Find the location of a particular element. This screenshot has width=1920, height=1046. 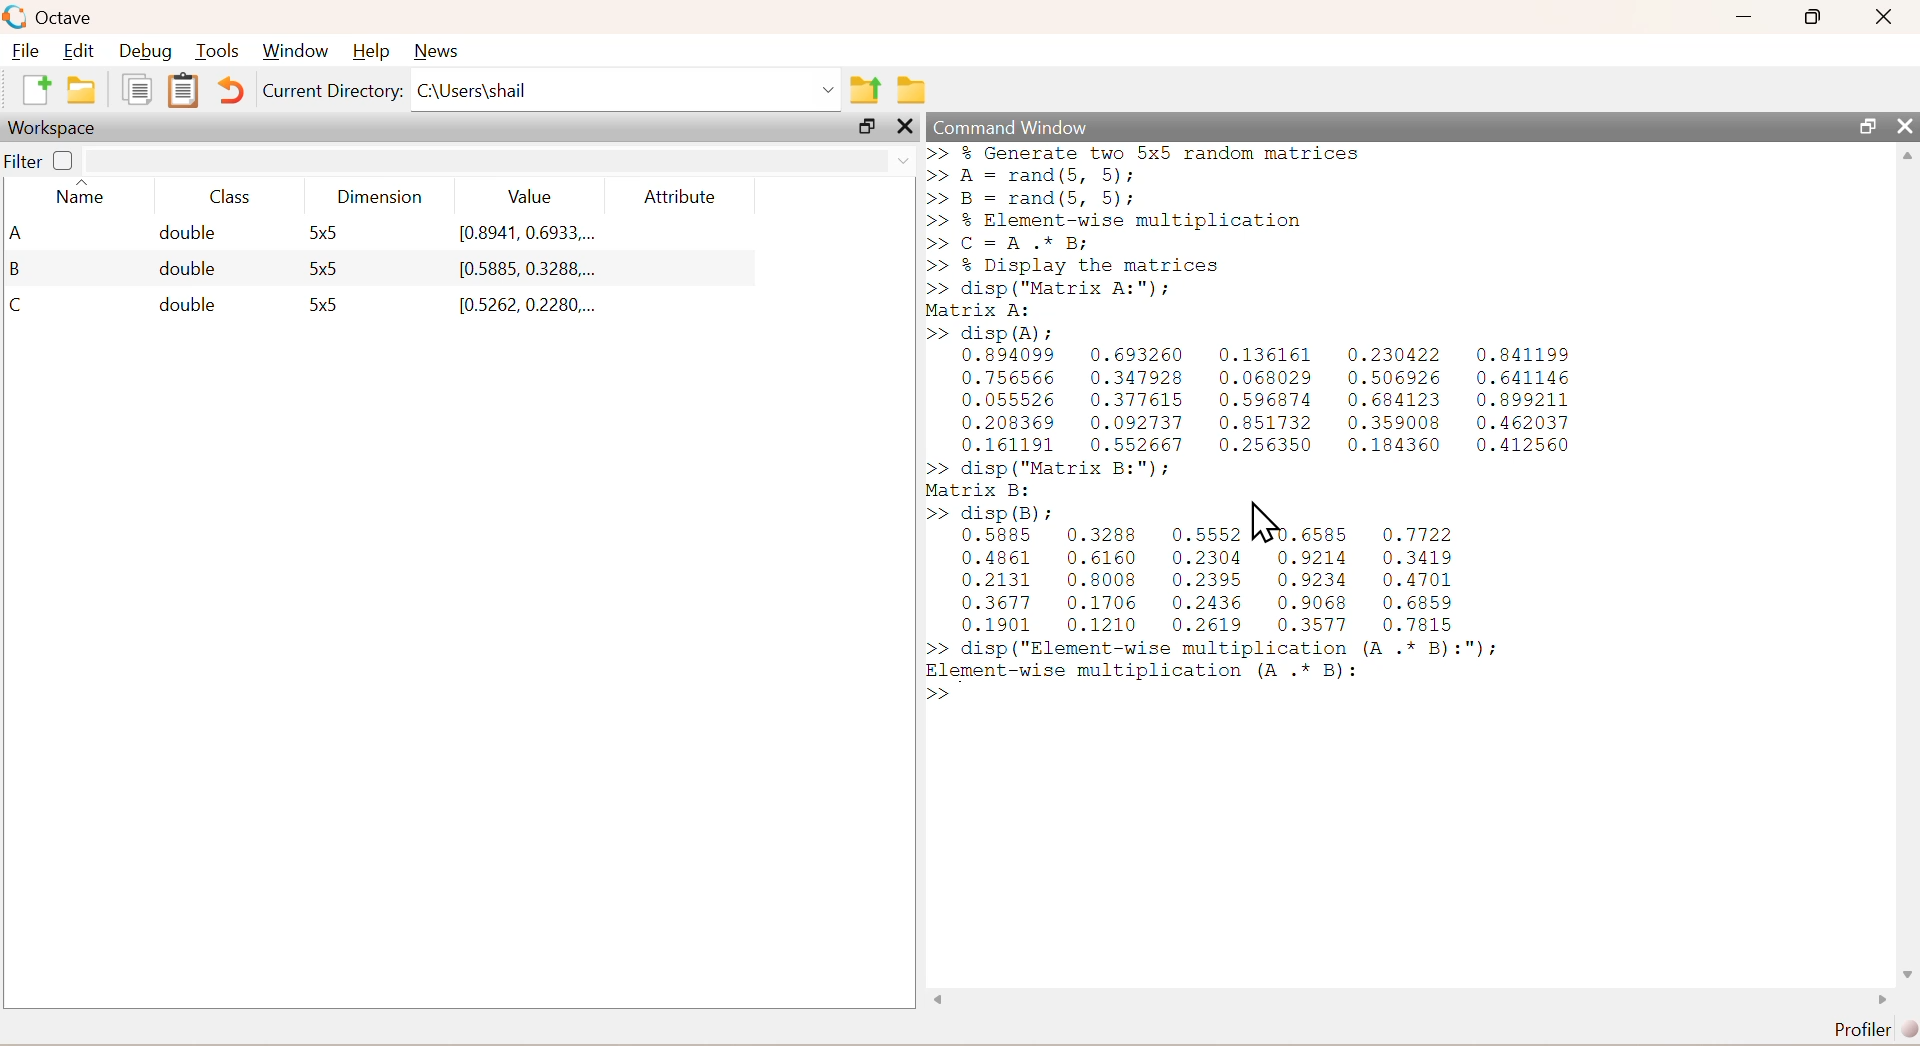

Maximize/Restore is located at coordinates (1816, 17).